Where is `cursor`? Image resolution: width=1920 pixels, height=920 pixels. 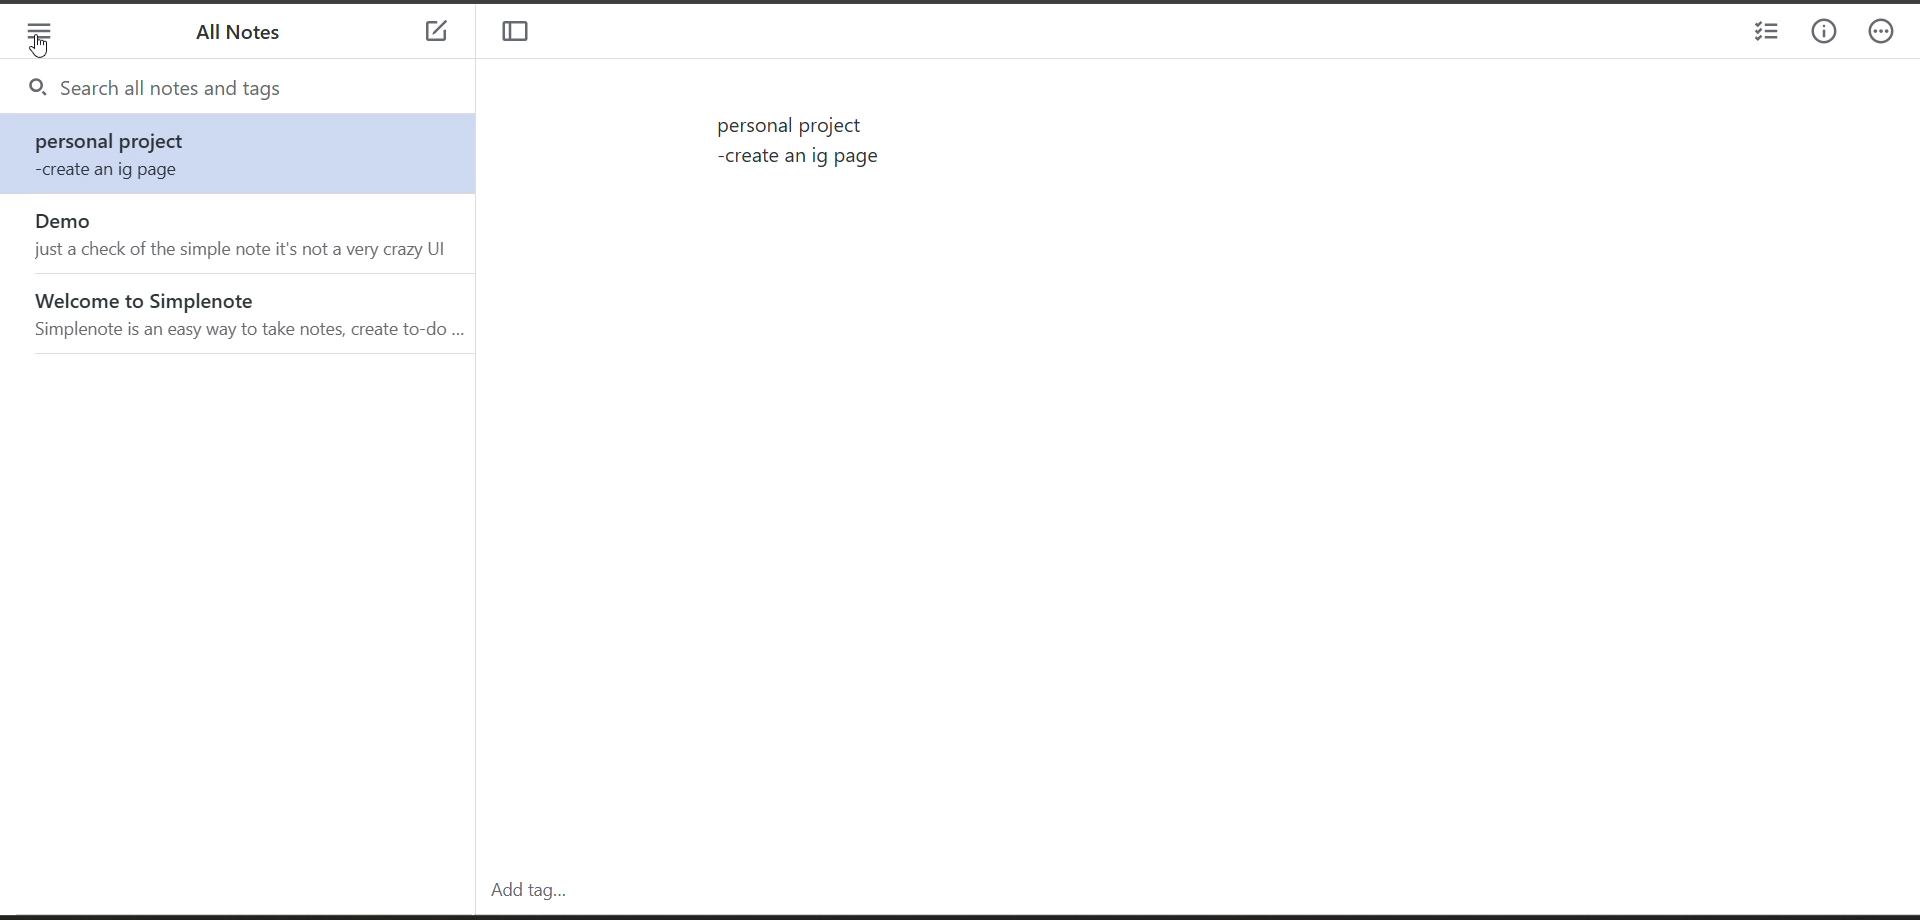
cursor is located at coordinates (36, 47).